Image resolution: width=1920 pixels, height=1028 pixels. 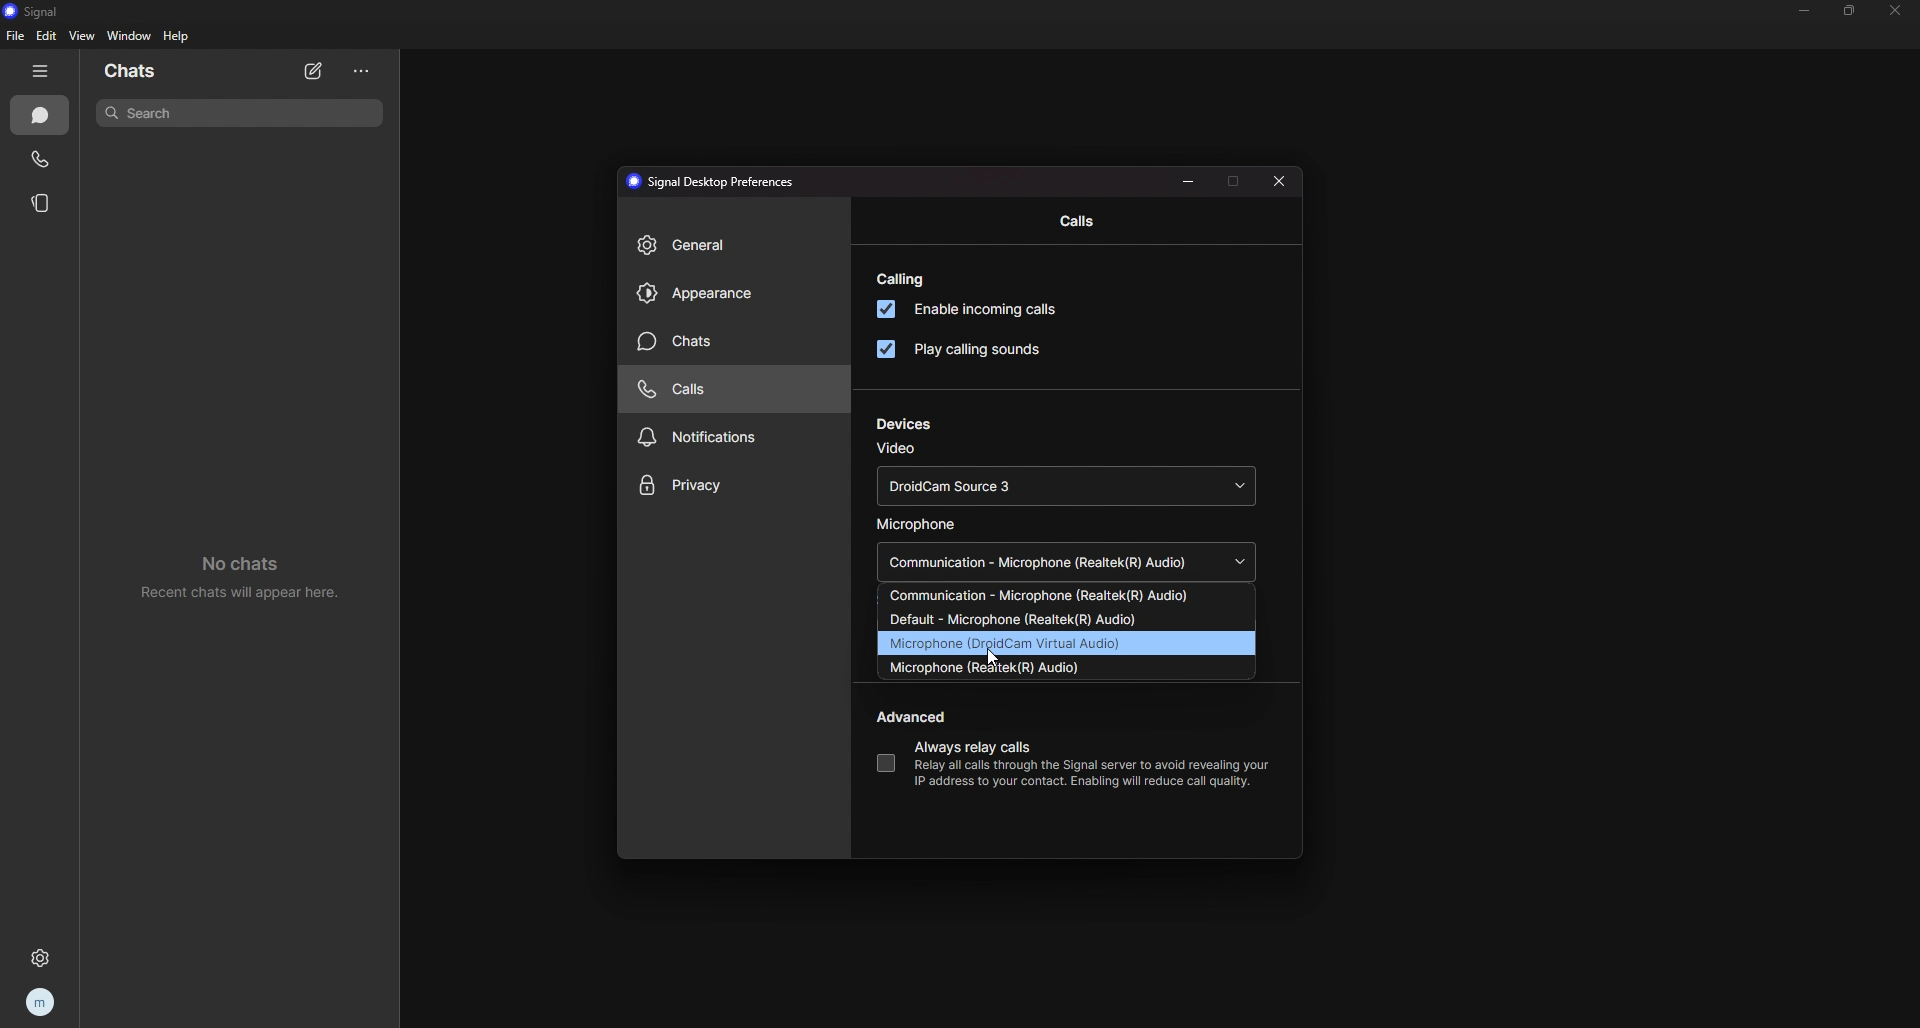 I want to click on profile, so click(x=38, y=1002).